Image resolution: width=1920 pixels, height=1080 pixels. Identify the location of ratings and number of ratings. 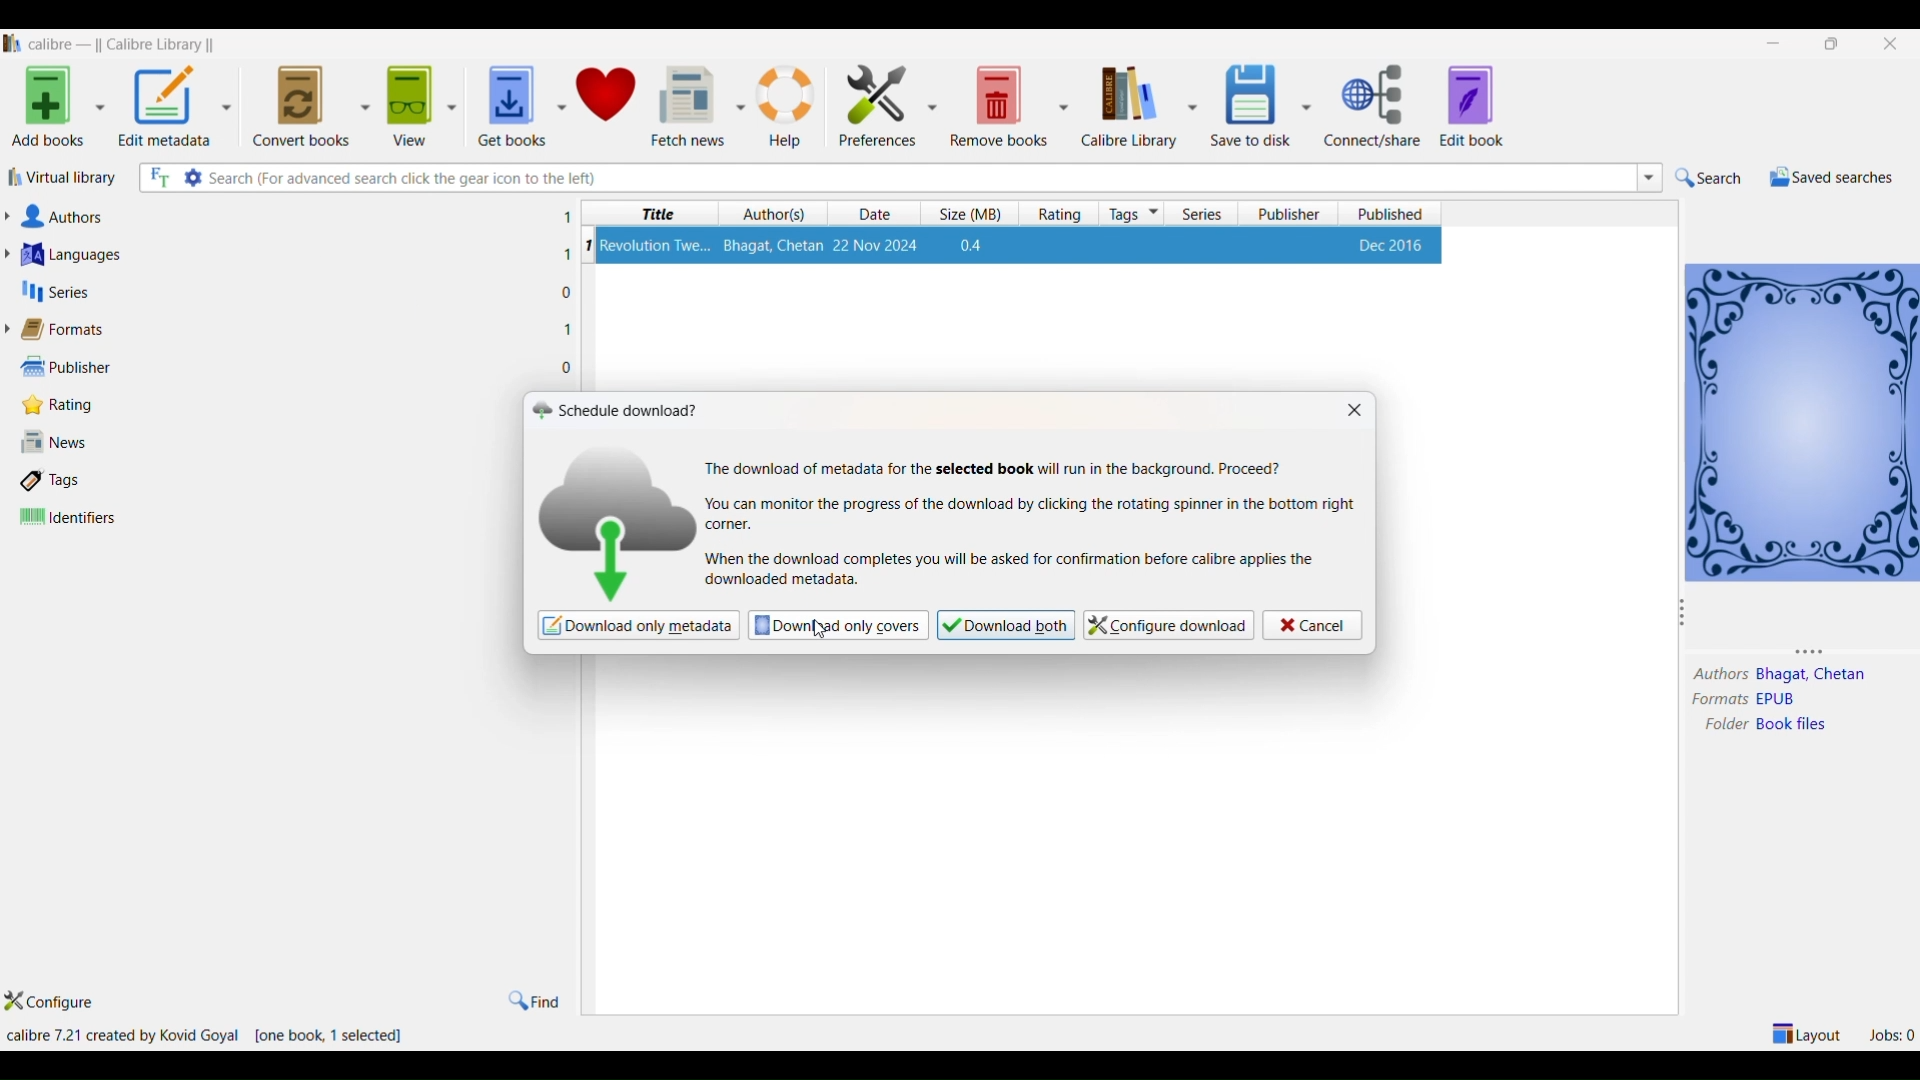
(64, 403).